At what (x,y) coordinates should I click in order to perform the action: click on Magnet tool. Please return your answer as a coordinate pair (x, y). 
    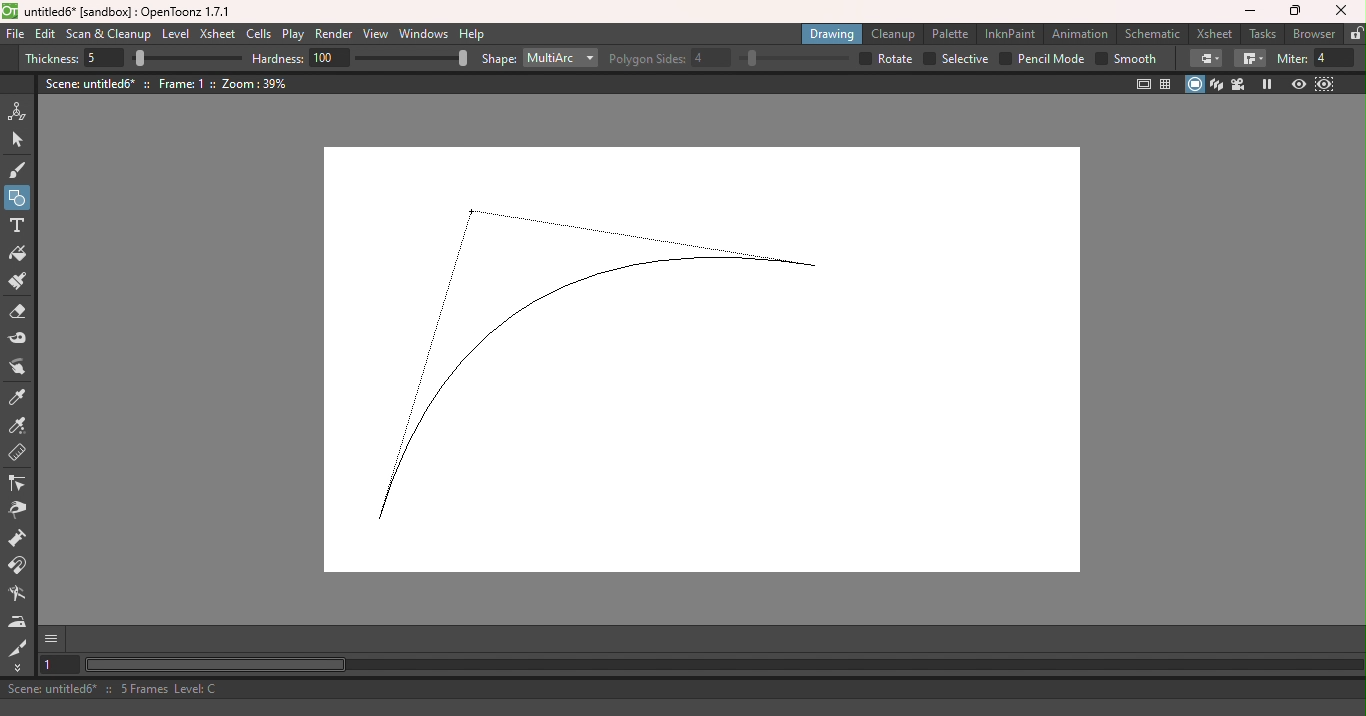
    Looking at the image, I should click on (20, 567).